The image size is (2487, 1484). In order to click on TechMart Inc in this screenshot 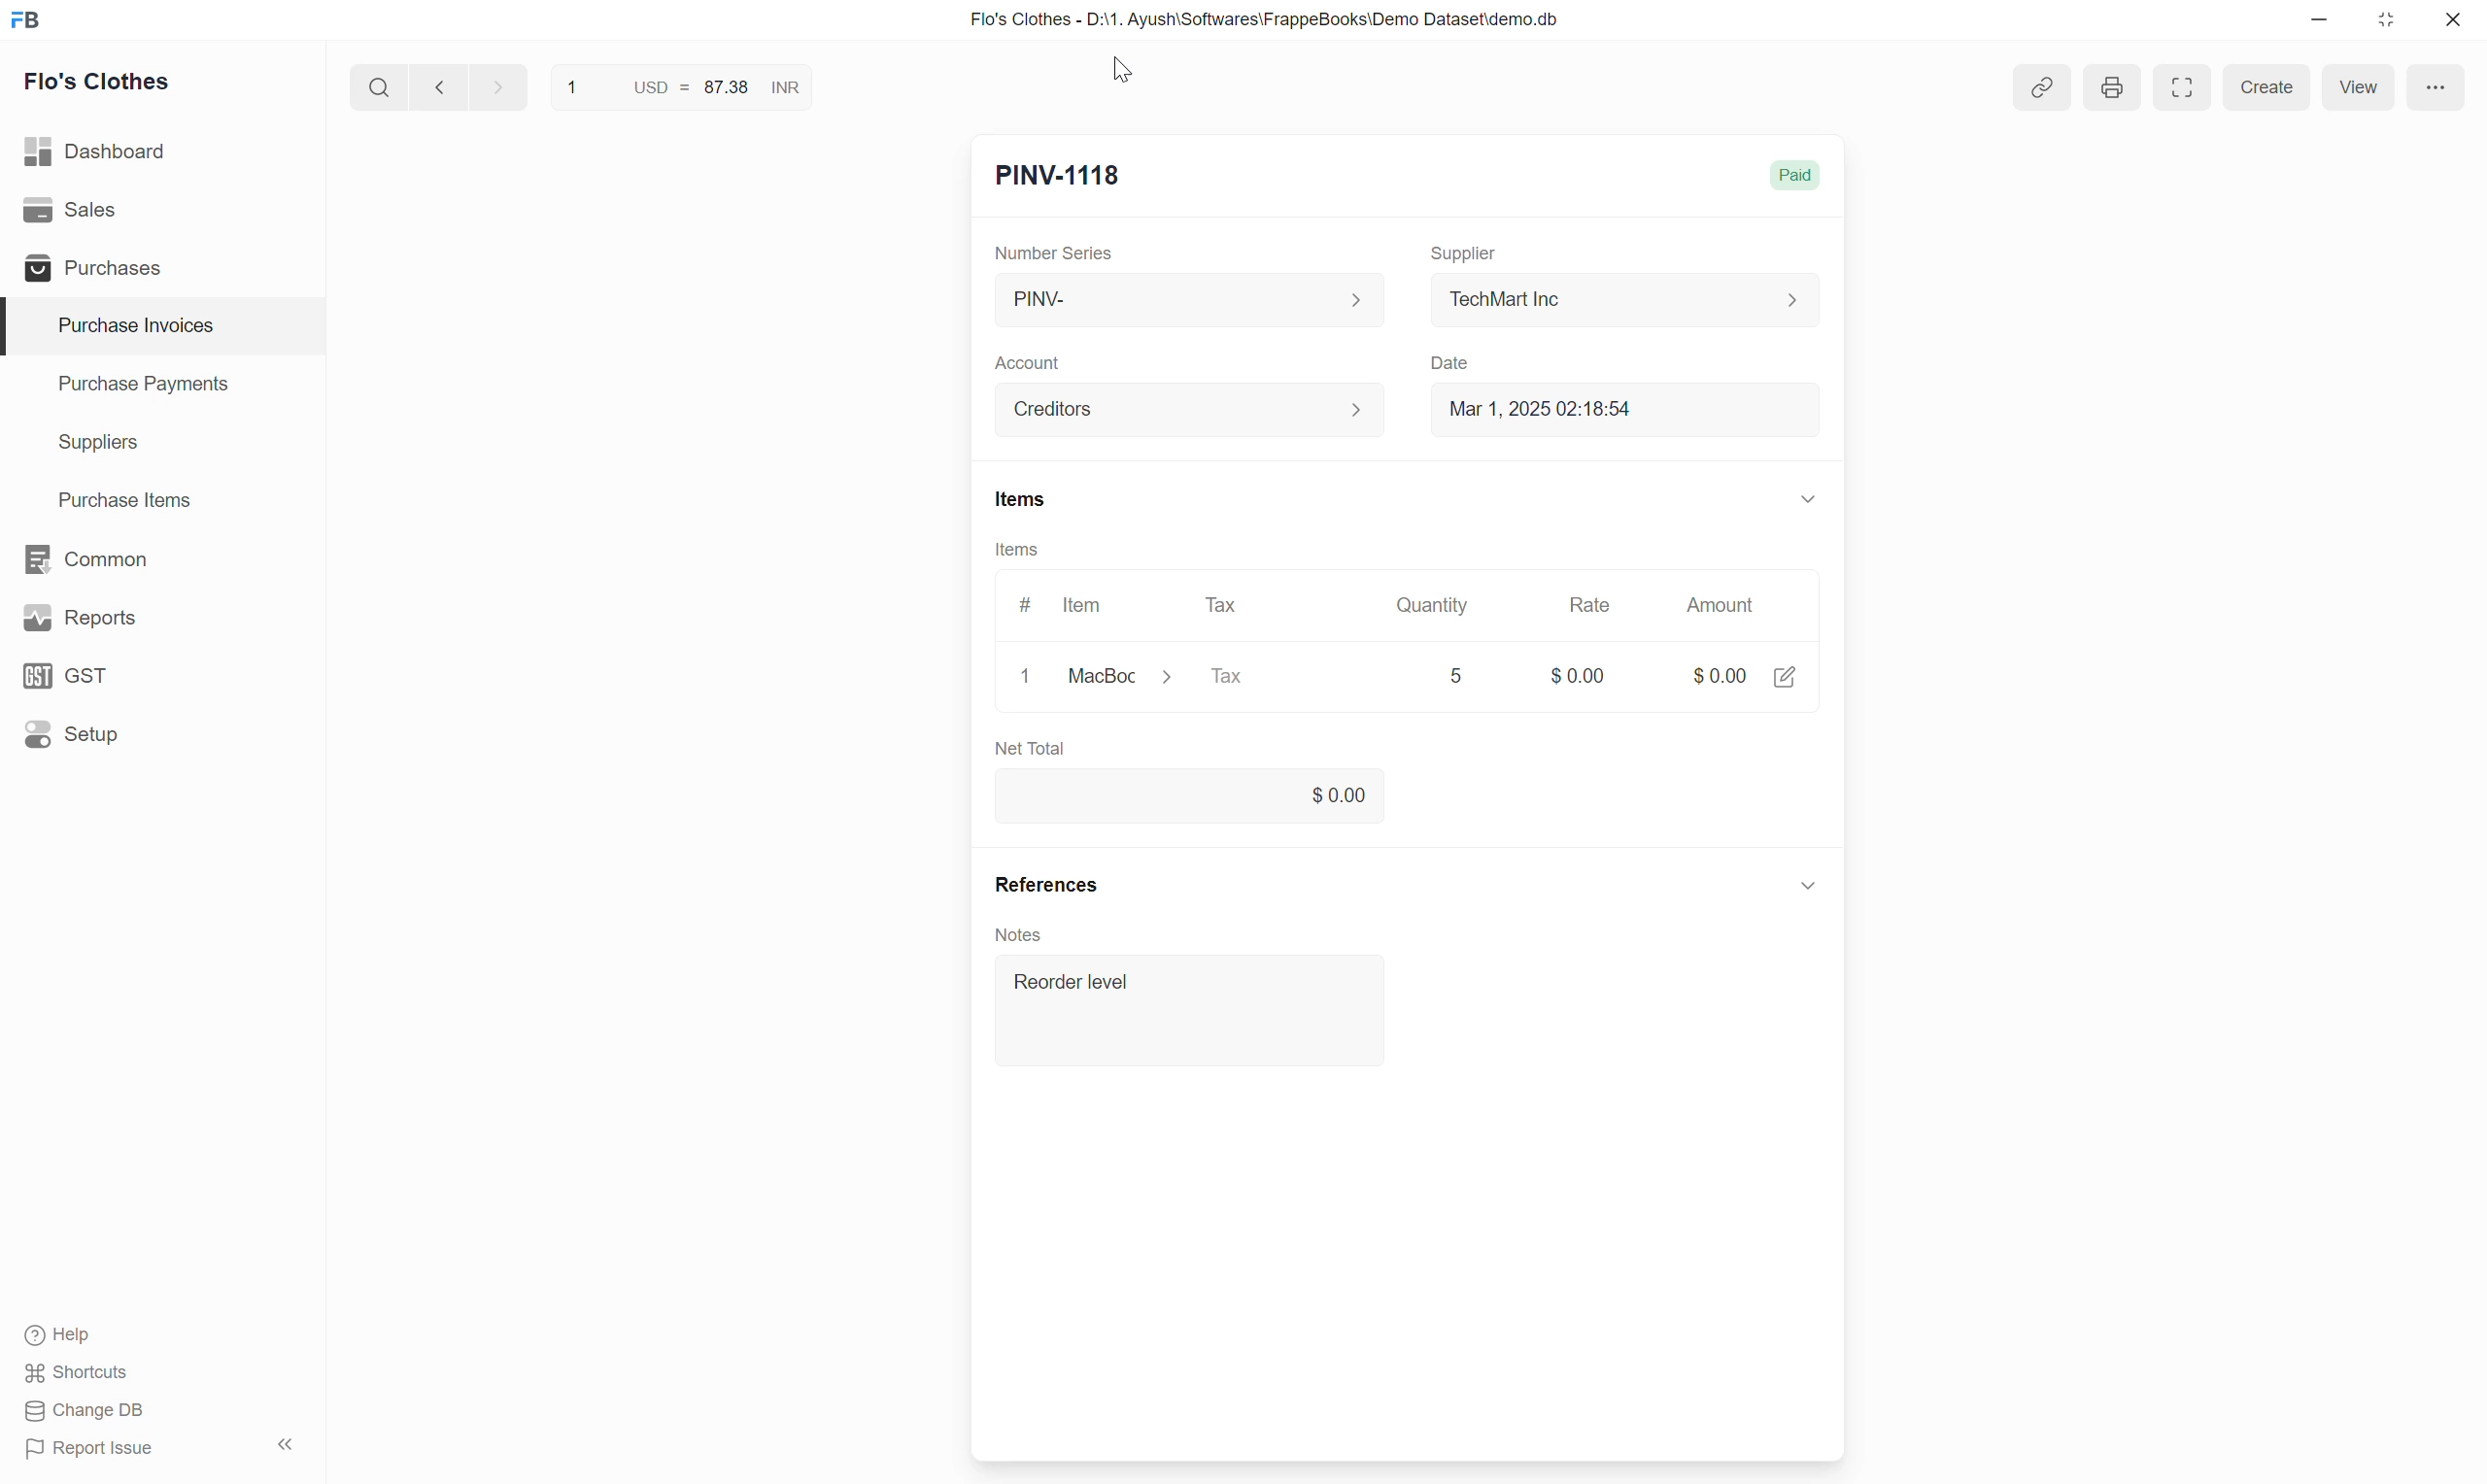, I will do `click(1626, 301)`.